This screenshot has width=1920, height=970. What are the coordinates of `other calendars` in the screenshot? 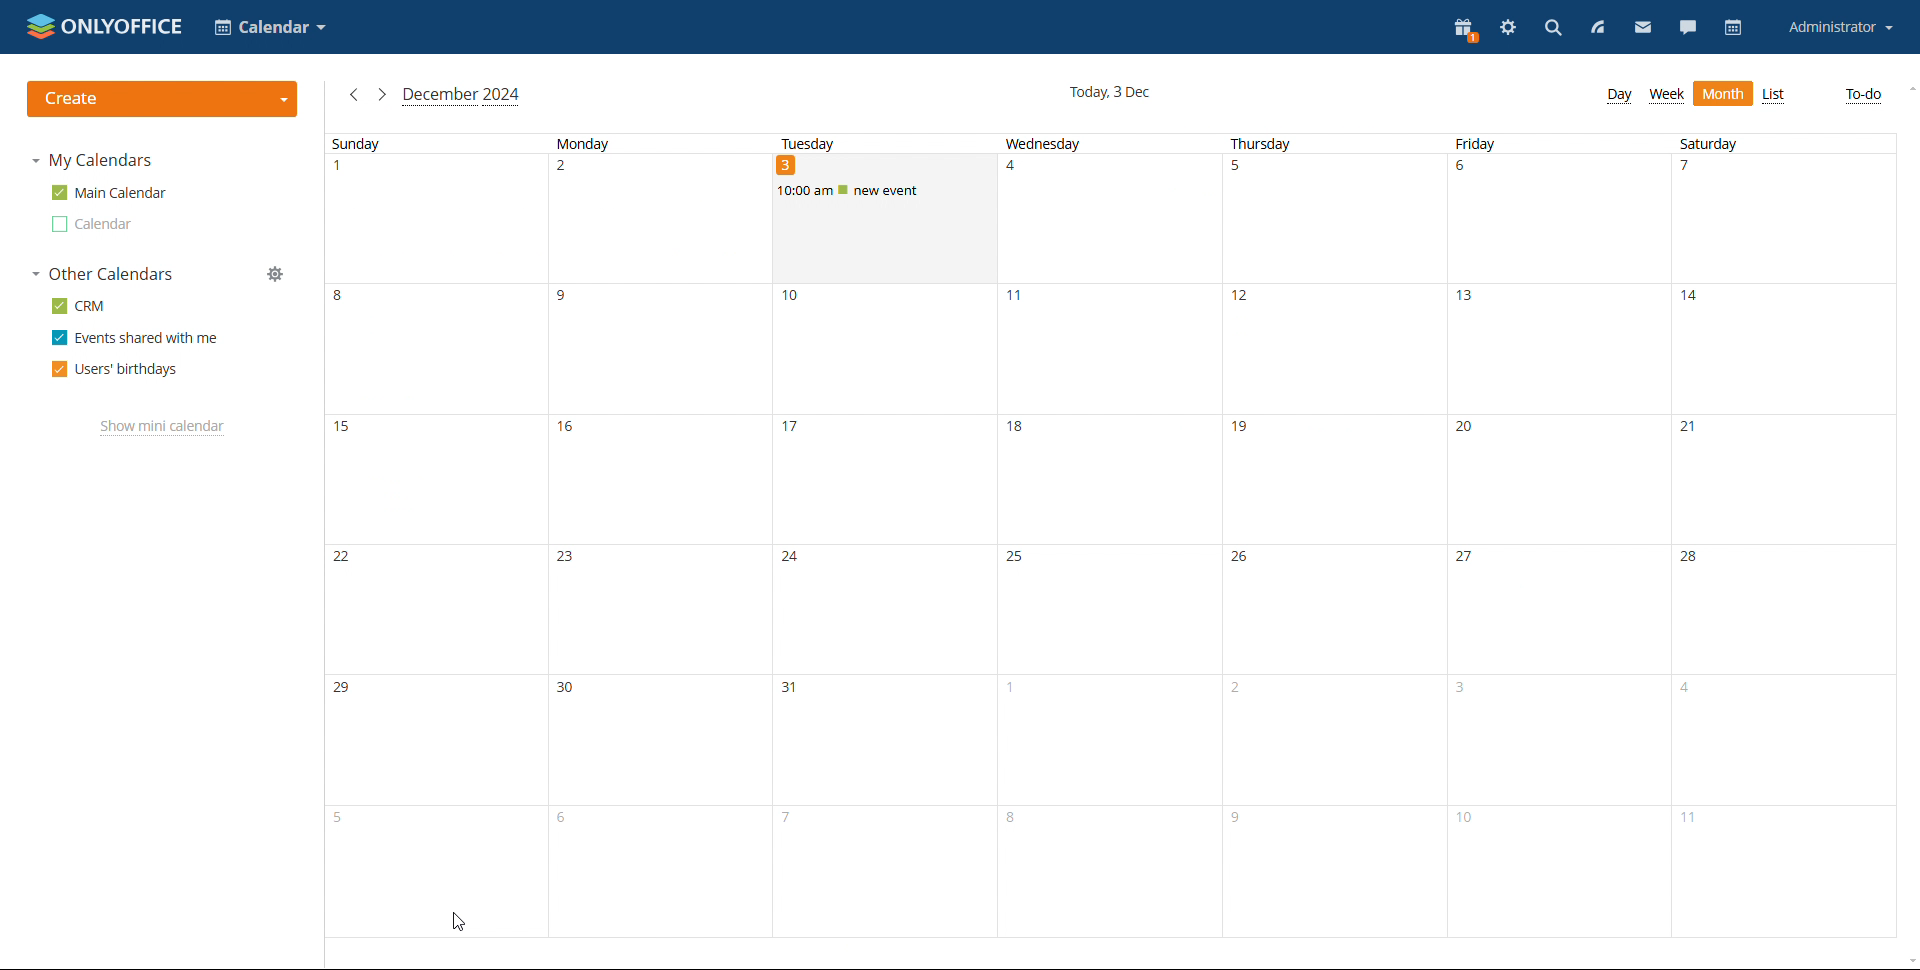 It's located at (104, 273).